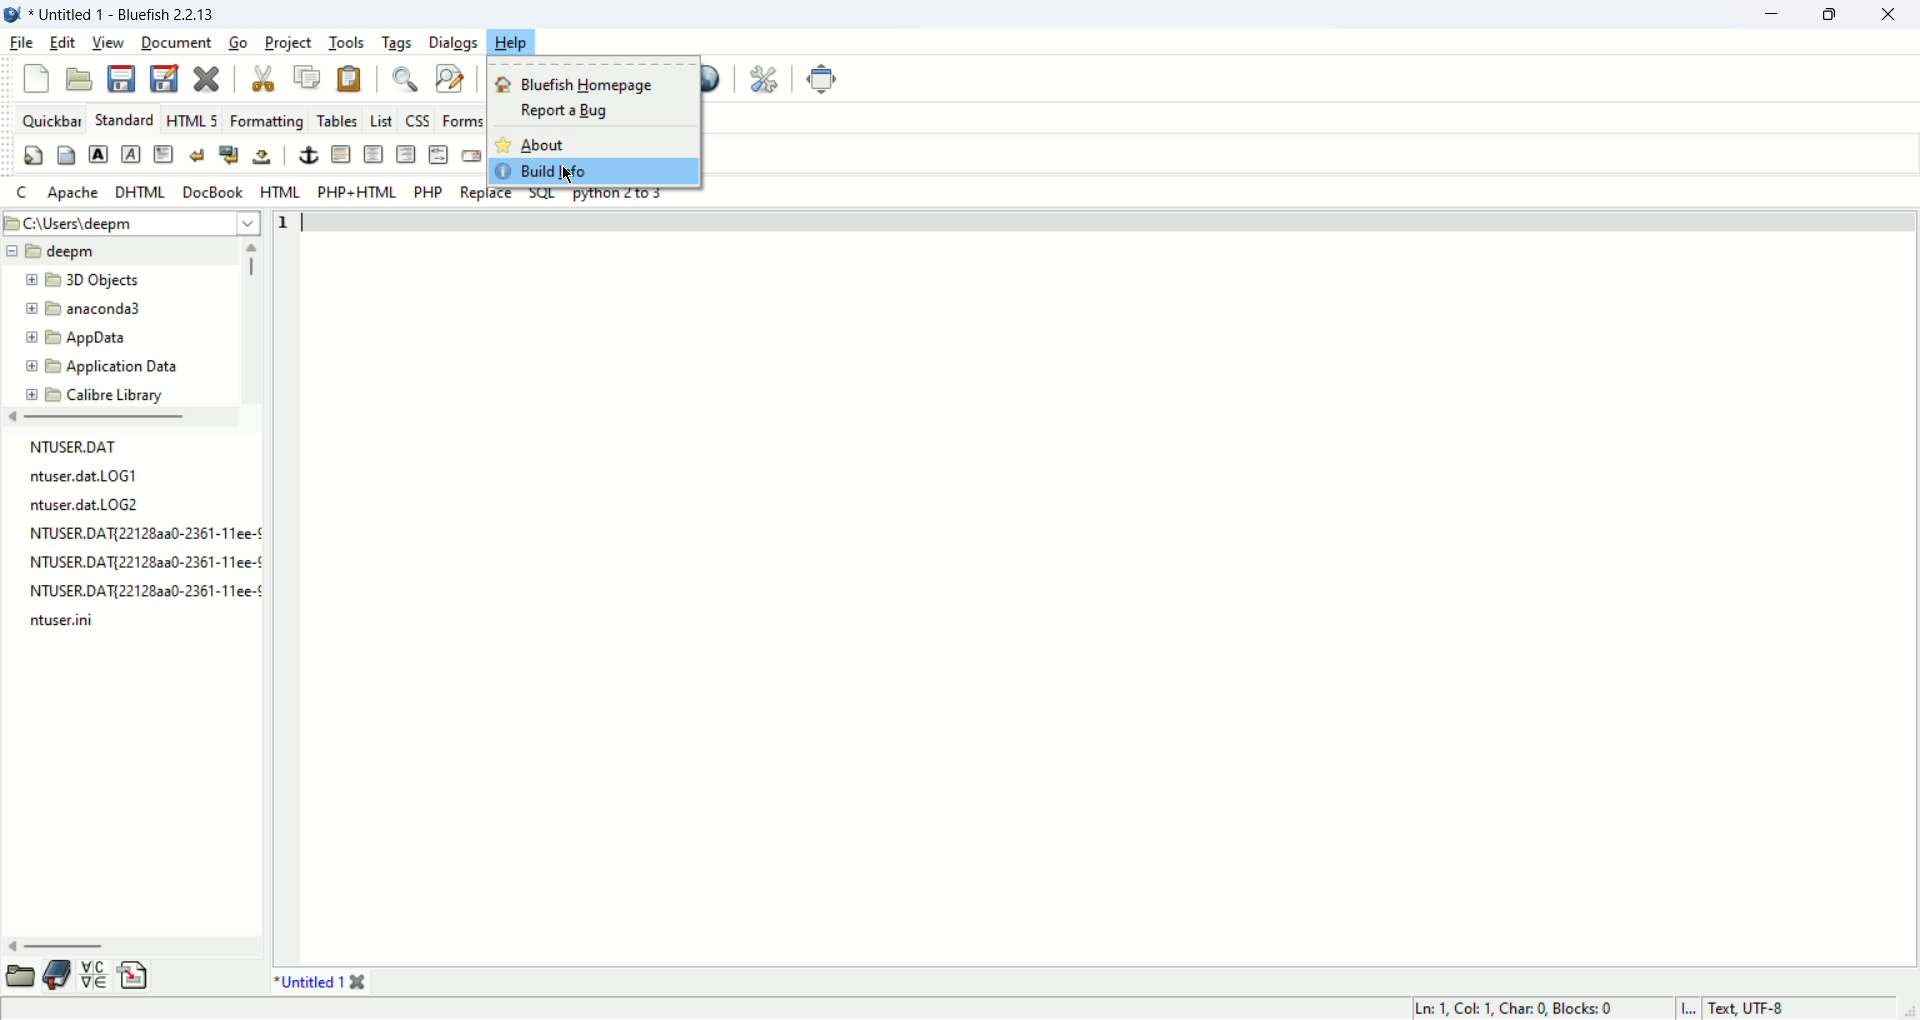 The height and width of the screenshot is (1020, 1920). I want to click on cursor position, so click(1512, 1009).